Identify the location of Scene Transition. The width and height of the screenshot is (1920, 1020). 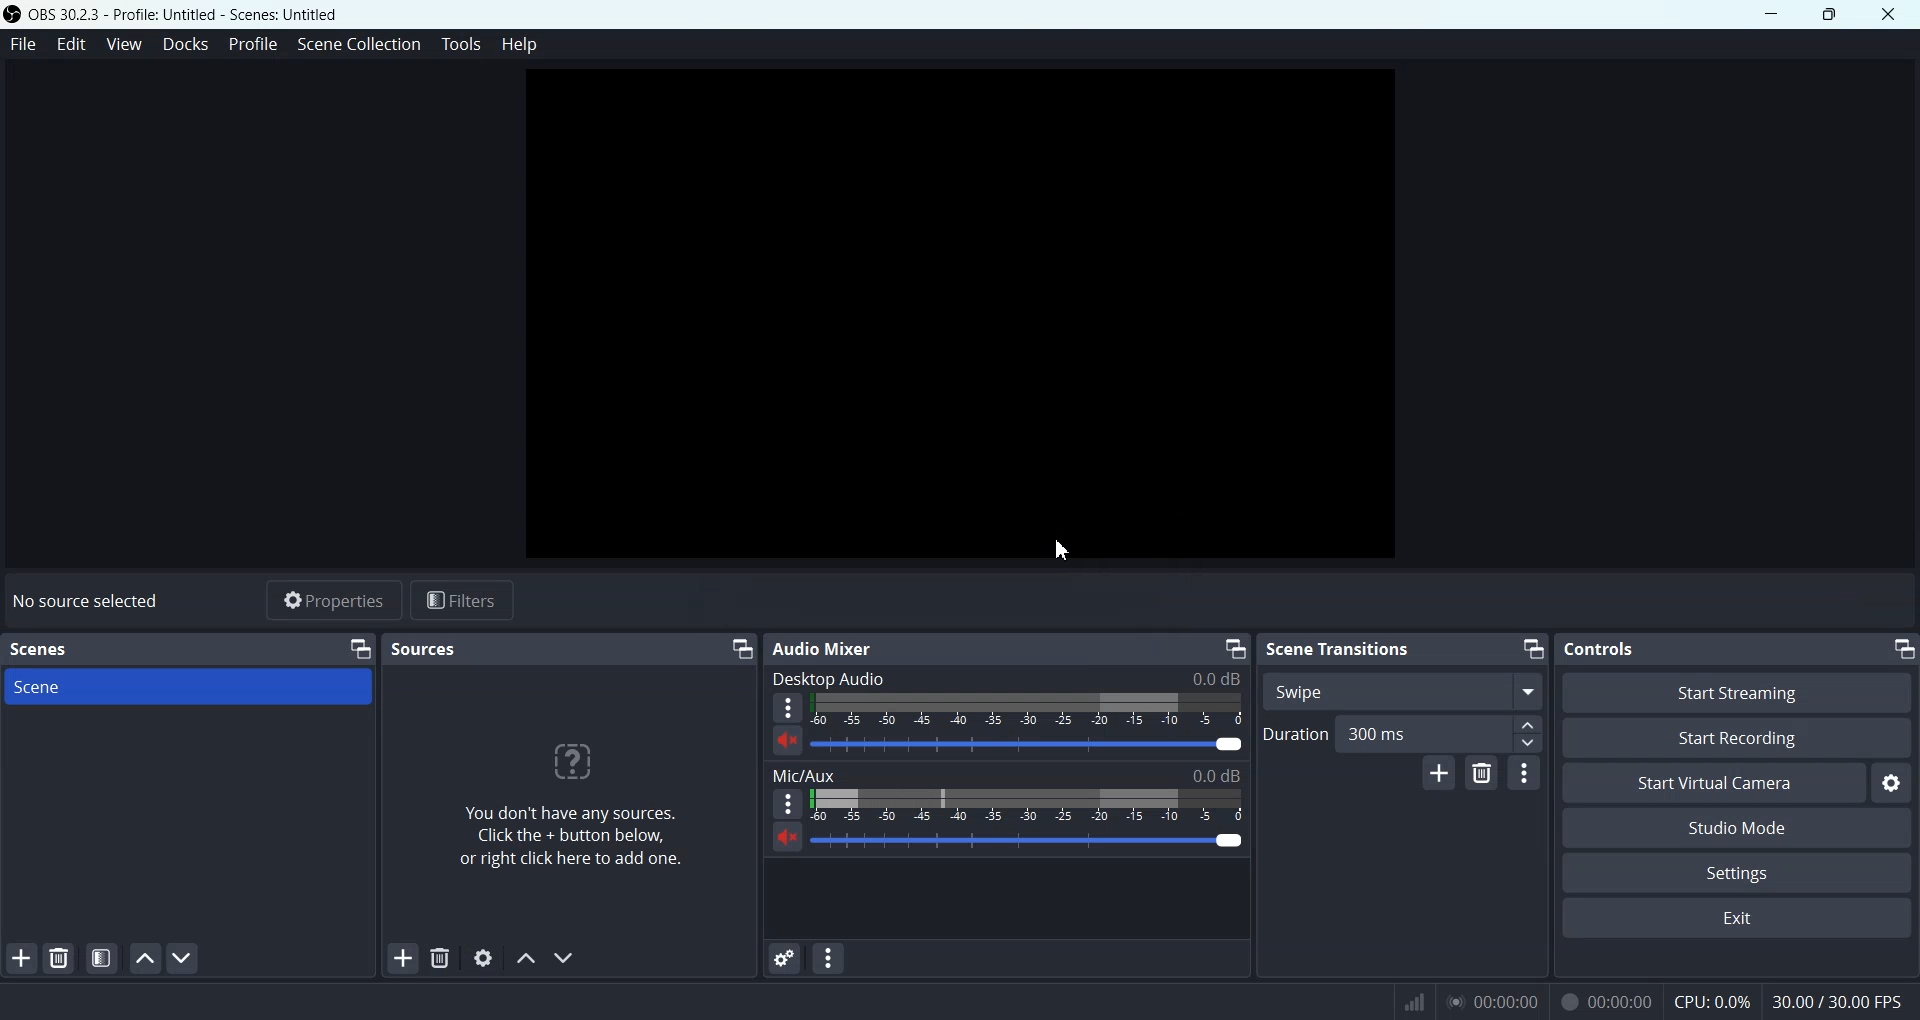
(1339, 648).